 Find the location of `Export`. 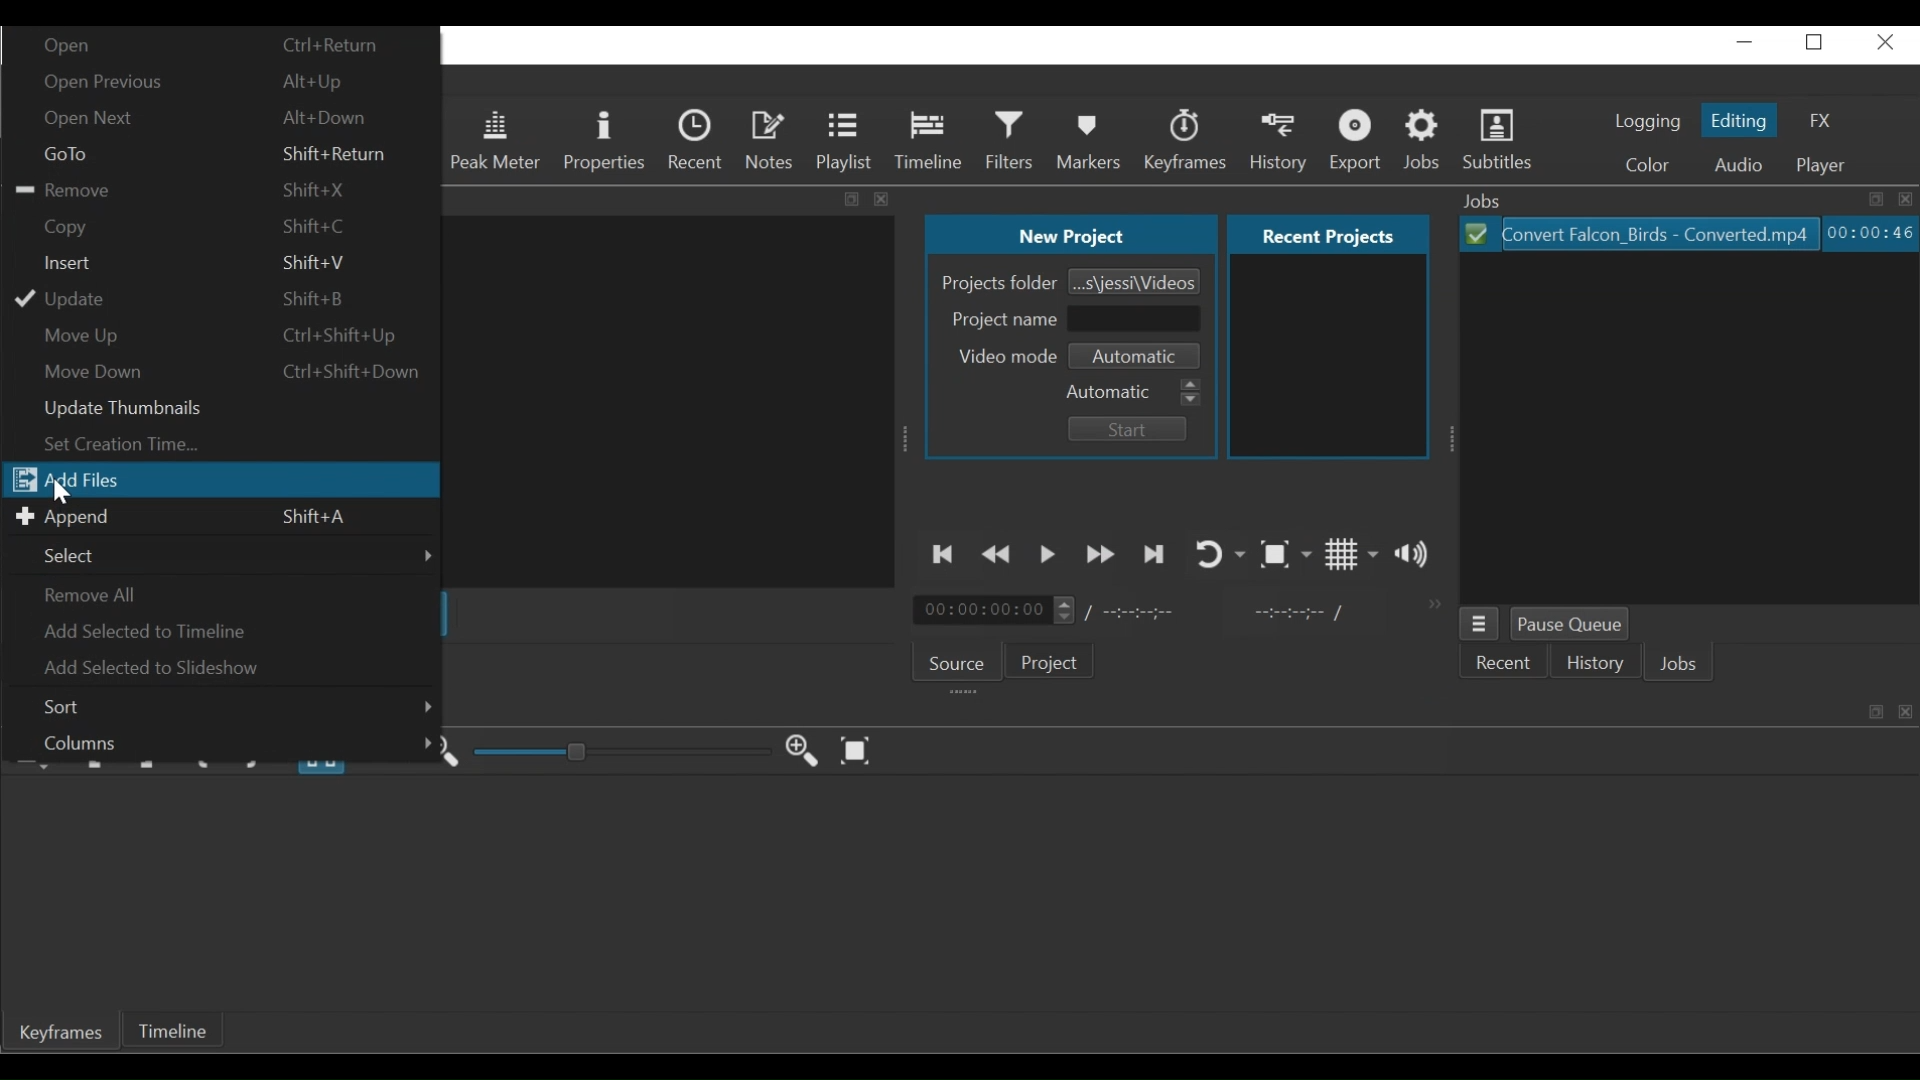

Export is located at coordinates (1359, 143).